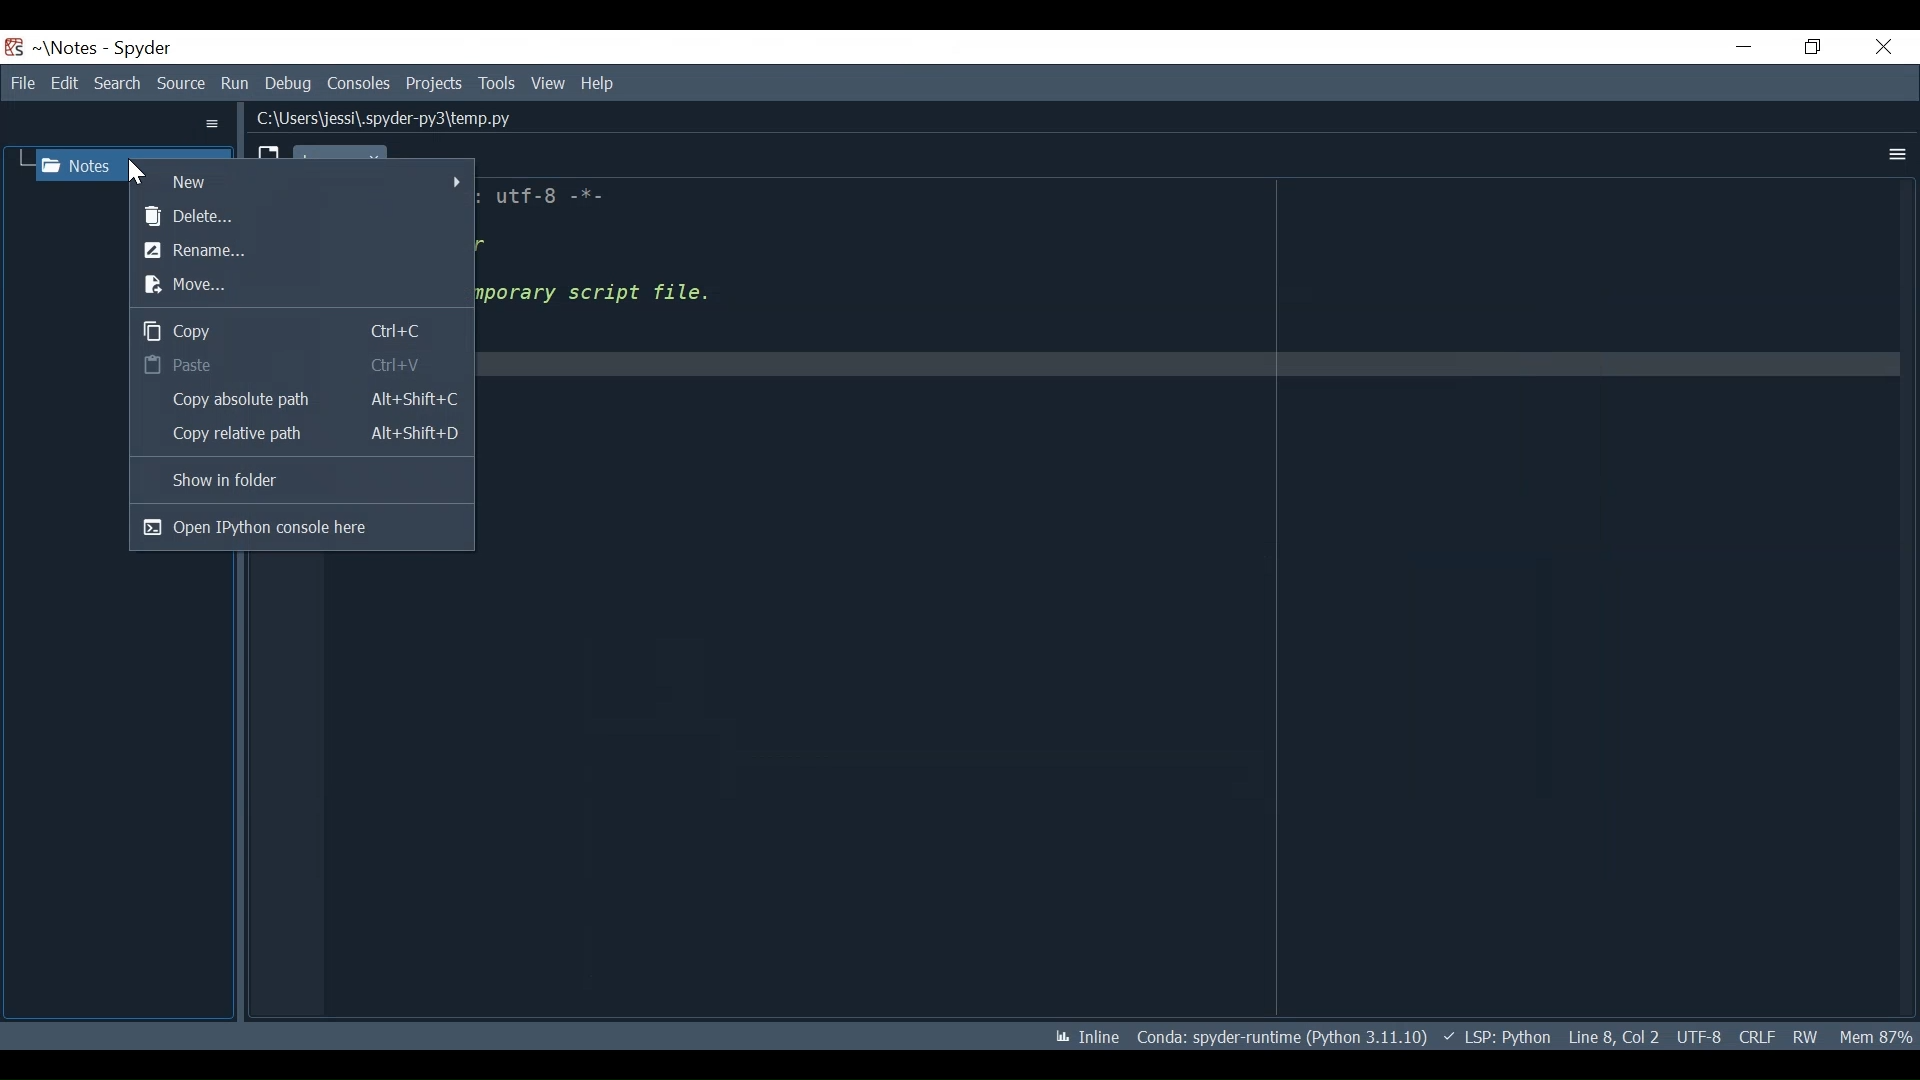  What do you see at coordinates (14, 45) in the screenshot?
I see `Spyder Desktop Icon` at bounding box center [14, 45].